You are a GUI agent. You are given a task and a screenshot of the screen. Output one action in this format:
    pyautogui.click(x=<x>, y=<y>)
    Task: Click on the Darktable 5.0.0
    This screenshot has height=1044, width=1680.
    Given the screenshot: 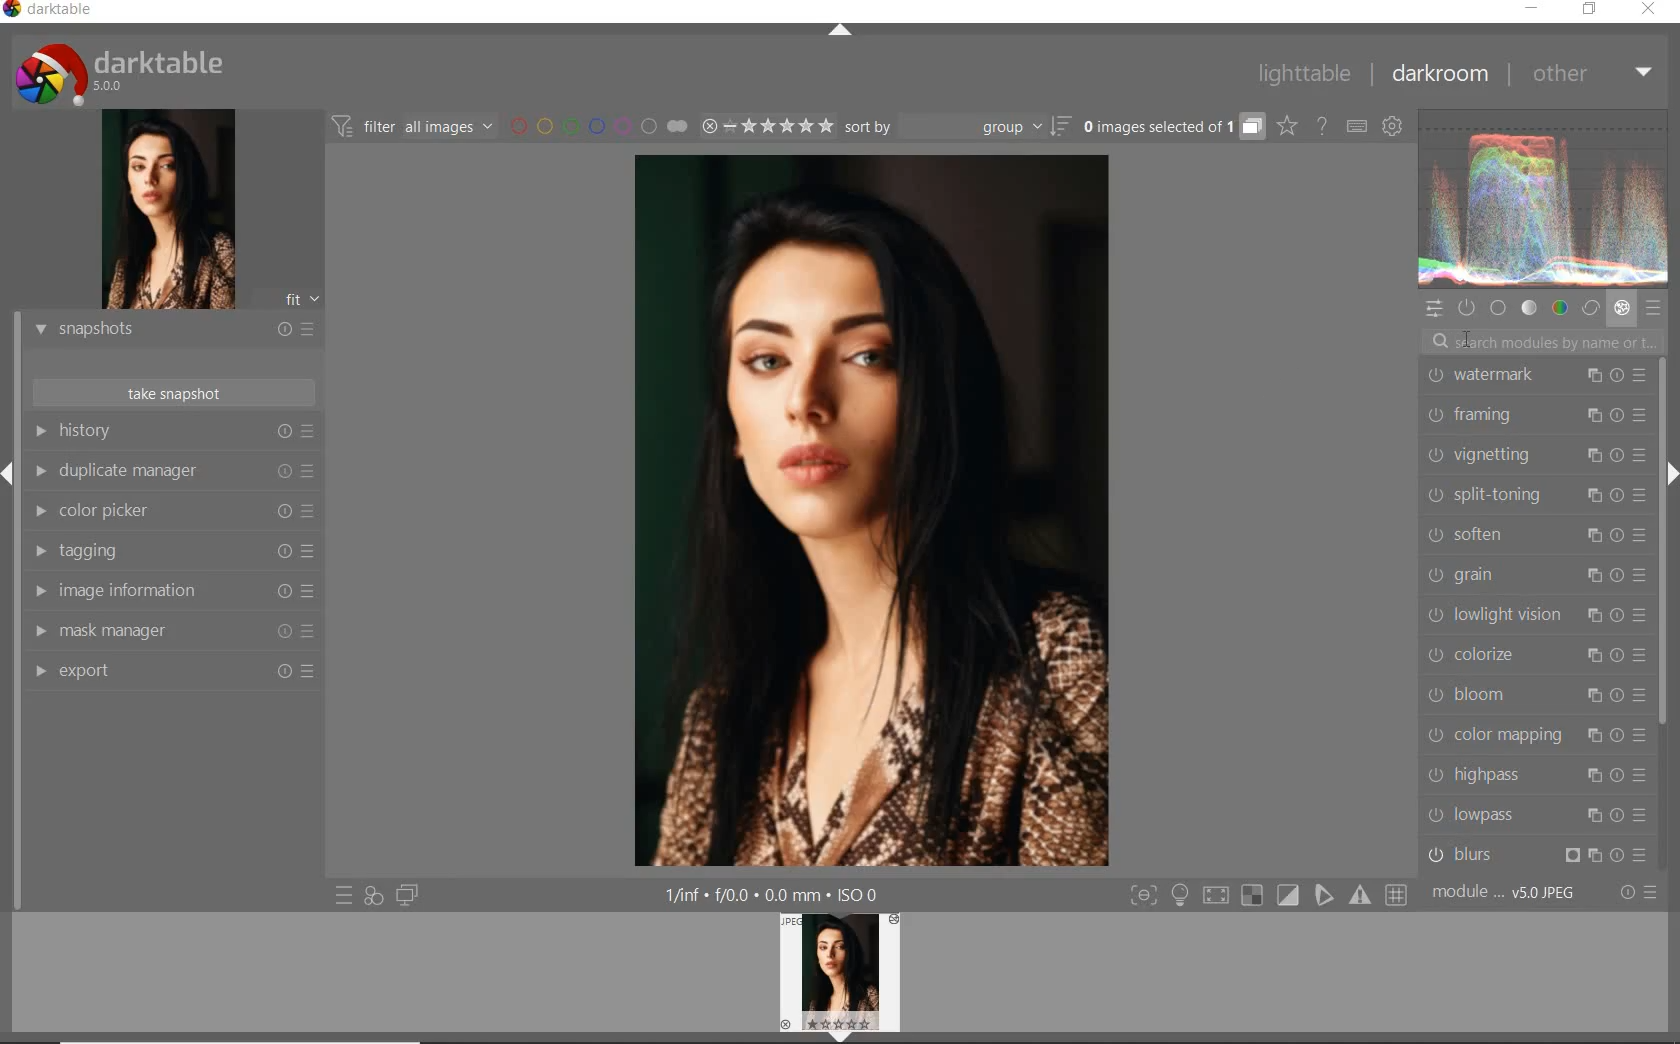 What is the action you would take?
    pyautogui.click(x=119, y=73)
    